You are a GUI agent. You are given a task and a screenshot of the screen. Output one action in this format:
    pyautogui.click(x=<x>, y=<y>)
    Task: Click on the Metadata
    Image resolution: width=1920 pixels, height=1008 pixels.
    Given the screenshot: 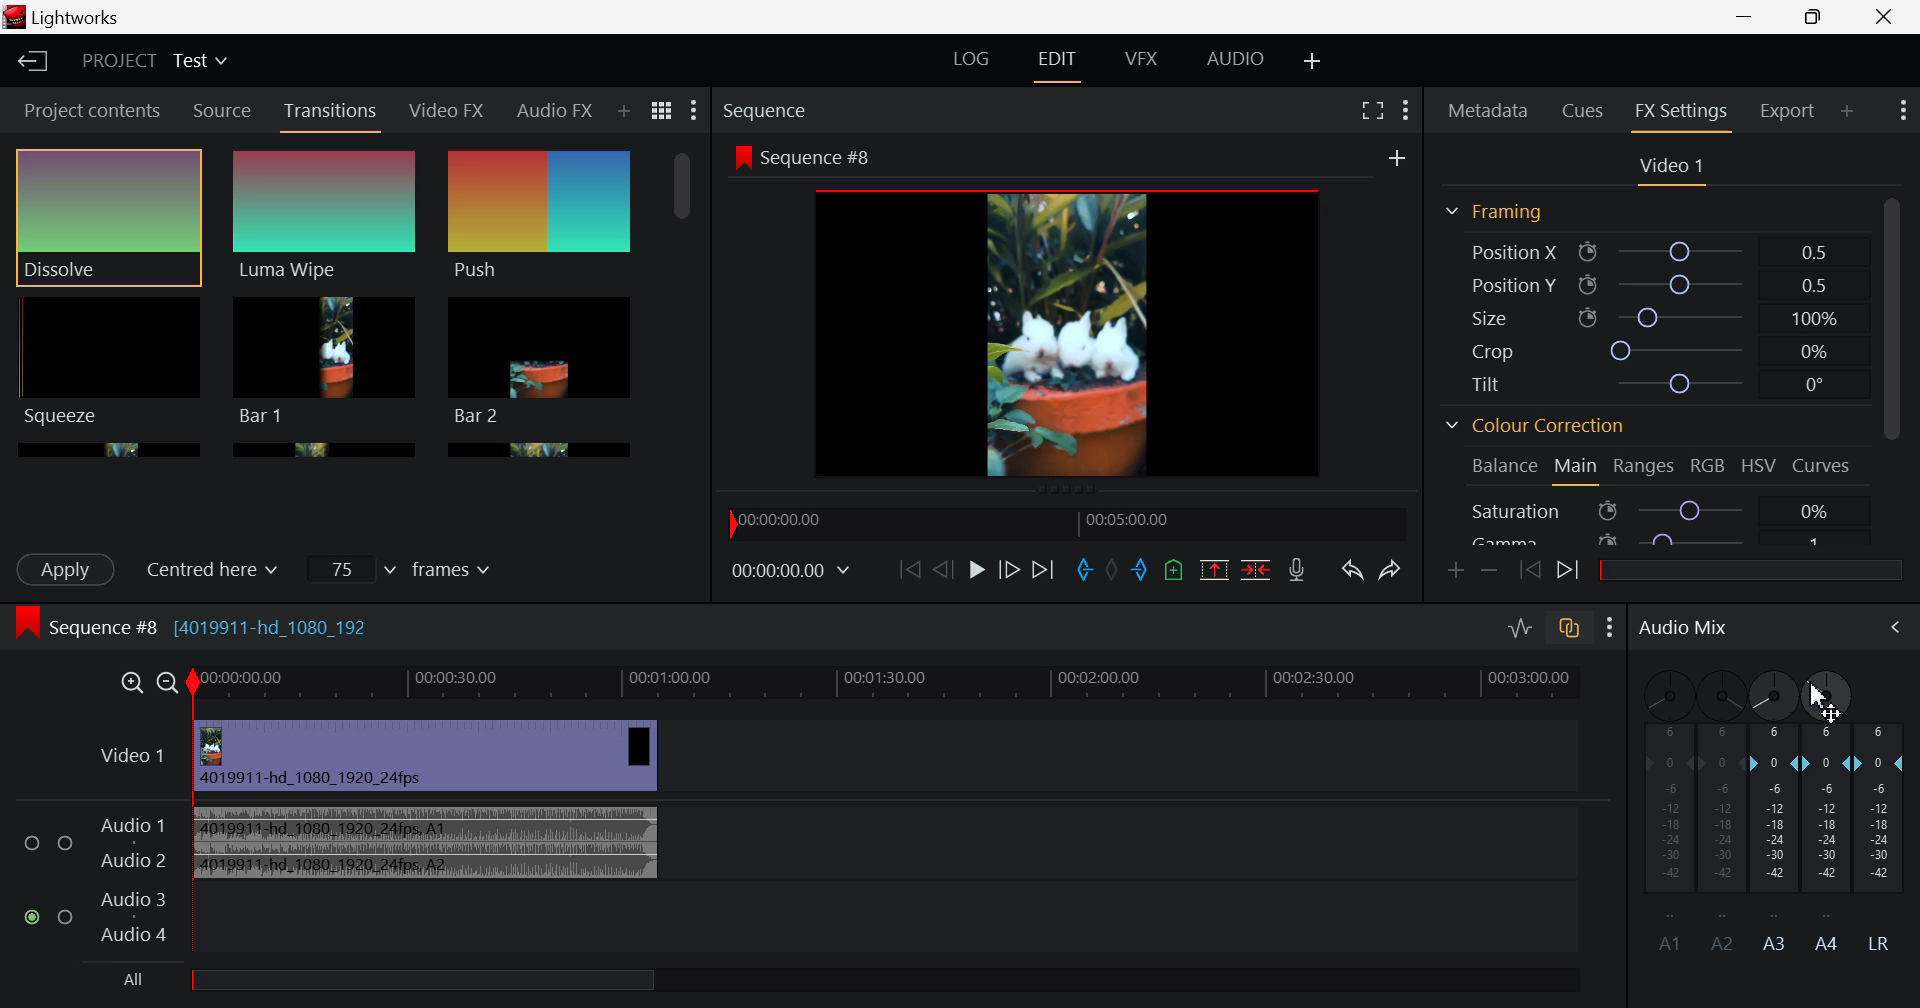 What is the action you would take?
    pyautogui.click(x=1488, y=110)
    